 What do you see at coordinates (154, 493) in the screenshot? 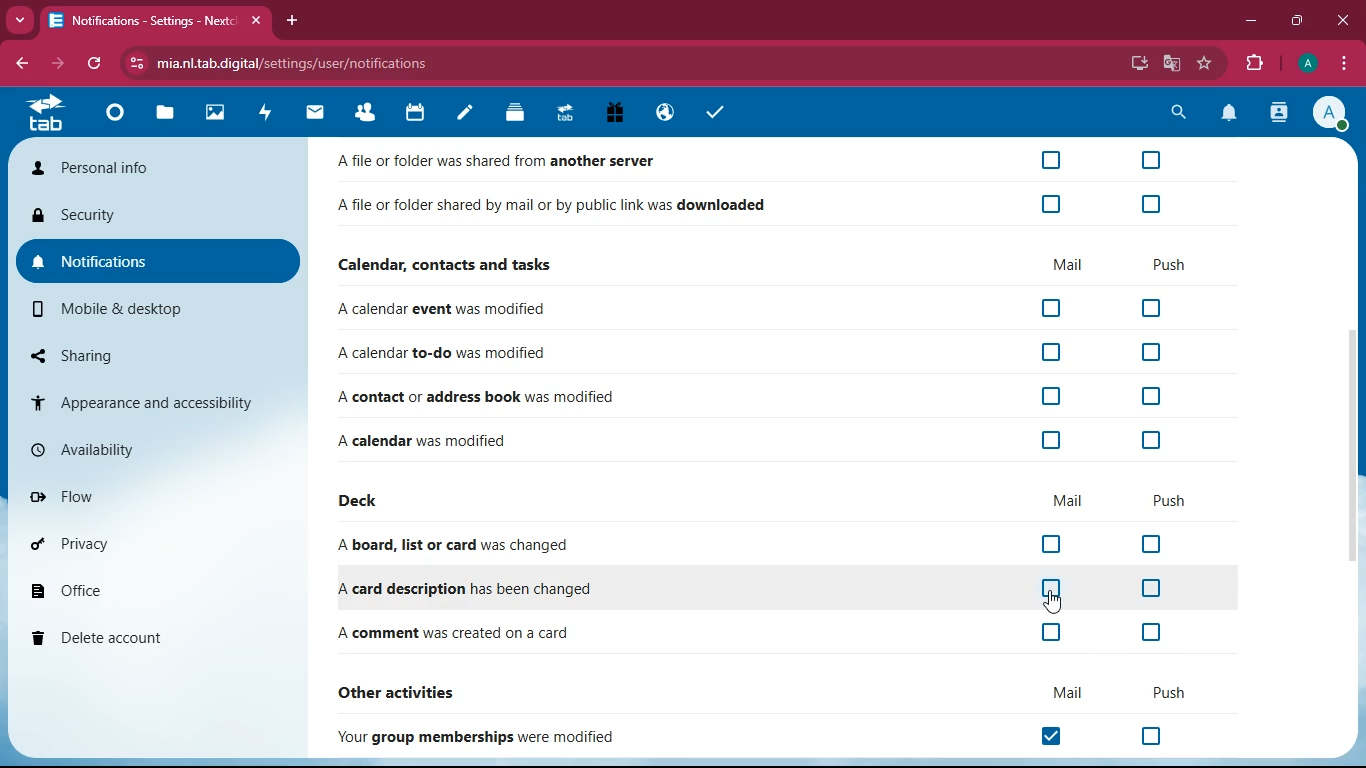
I see `flow` at bounding box center [154, 493].